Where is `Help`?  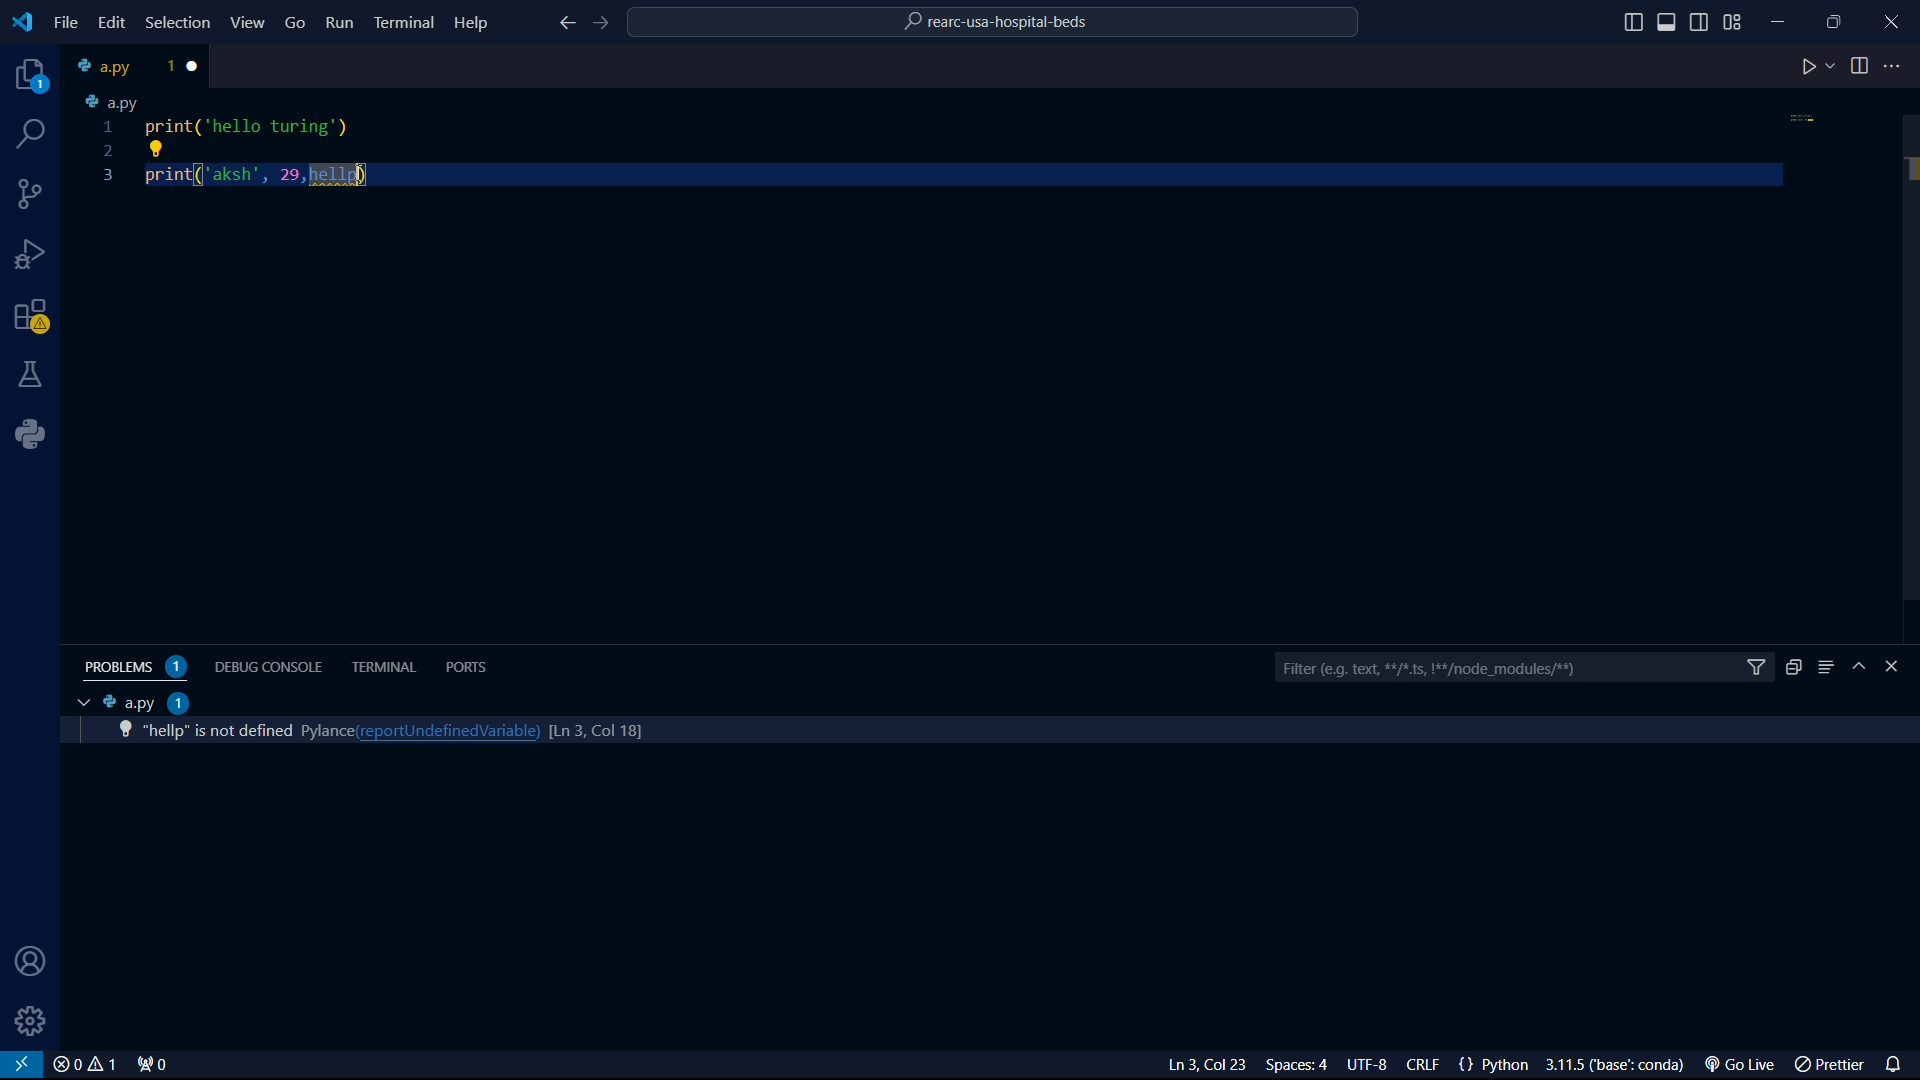 Help is located at coordinates (476, 21).